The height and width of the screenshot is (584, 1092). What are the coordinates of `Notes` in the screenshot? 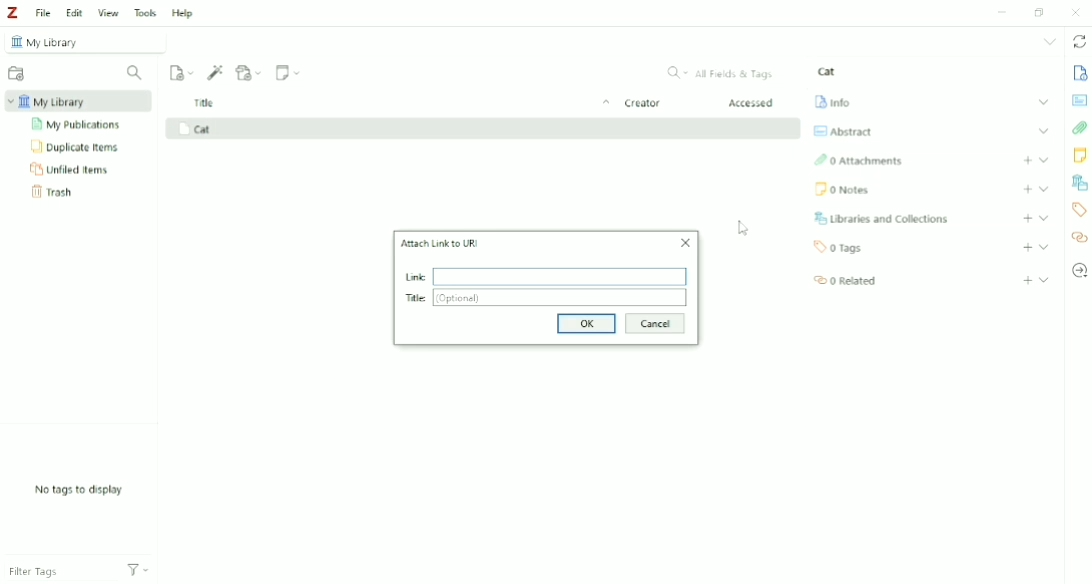 It's located at (841, 189).